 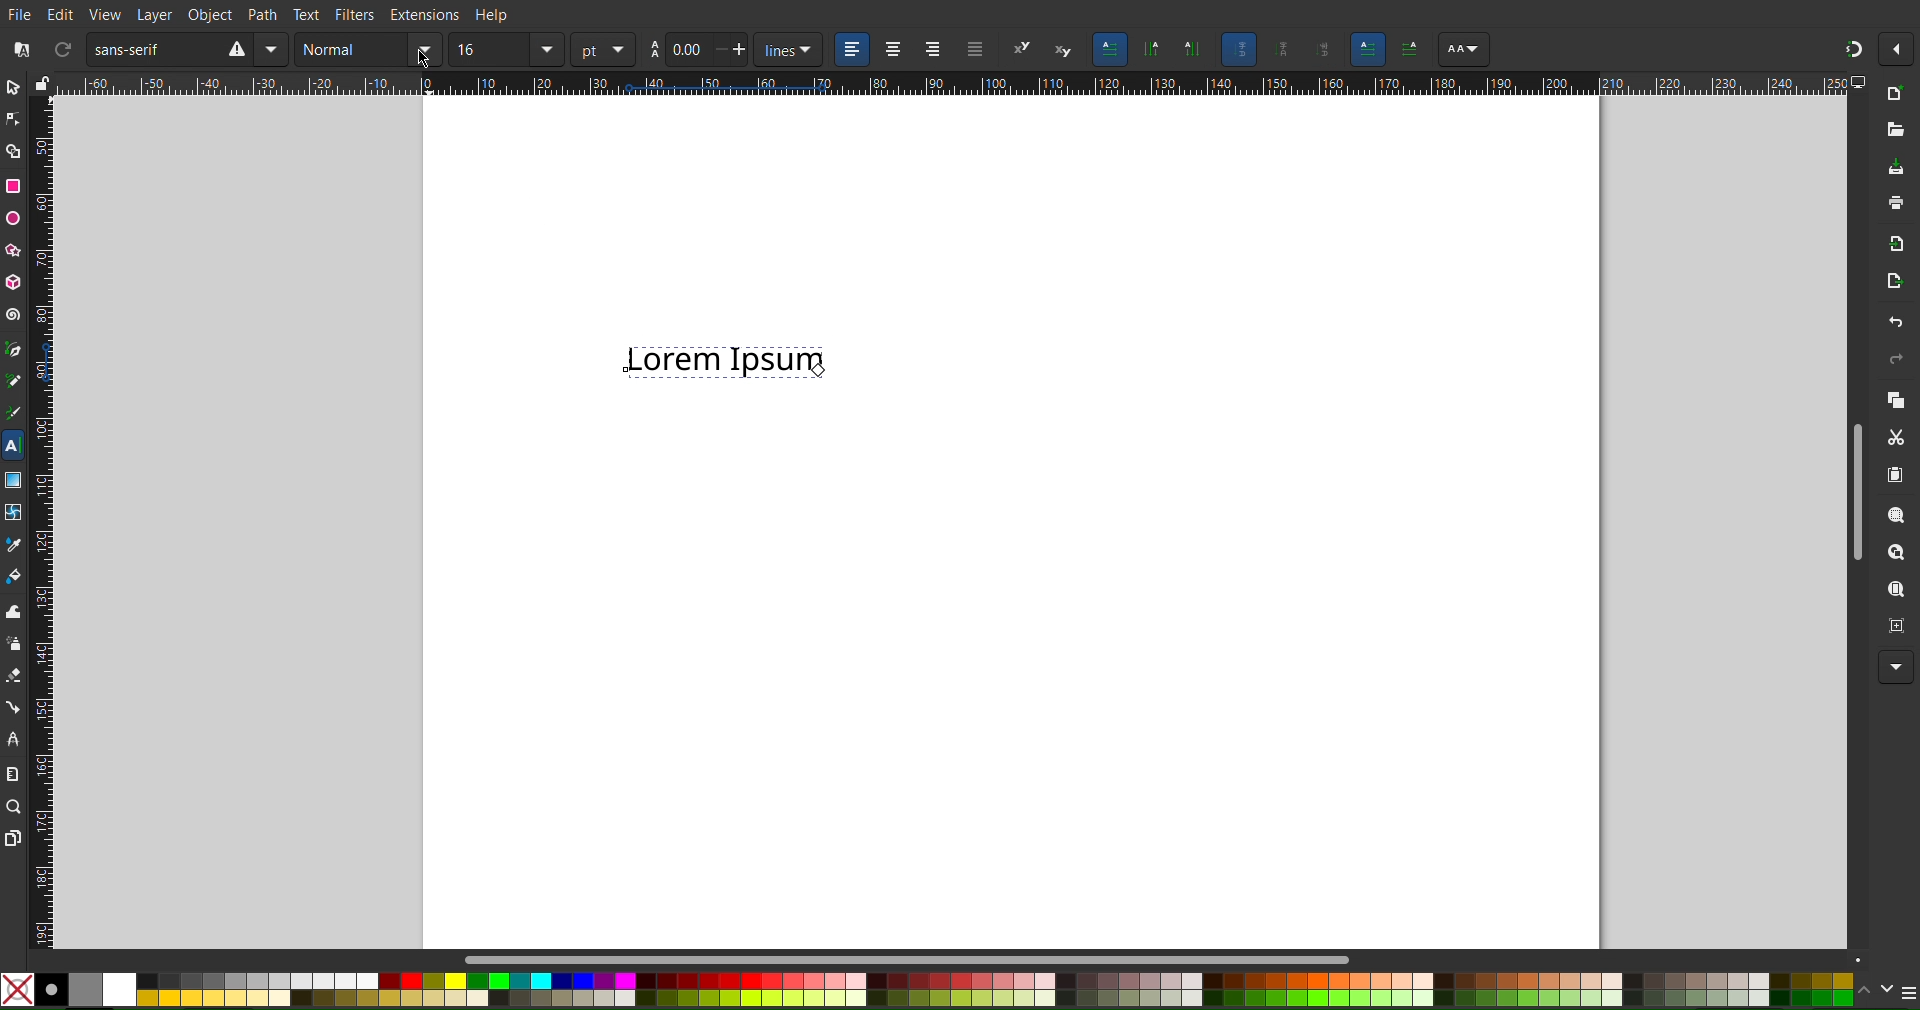 What do you see at coordinates (1891, 402) in the screenshot?
I see `Copy` at bounding box center [1891, 402].